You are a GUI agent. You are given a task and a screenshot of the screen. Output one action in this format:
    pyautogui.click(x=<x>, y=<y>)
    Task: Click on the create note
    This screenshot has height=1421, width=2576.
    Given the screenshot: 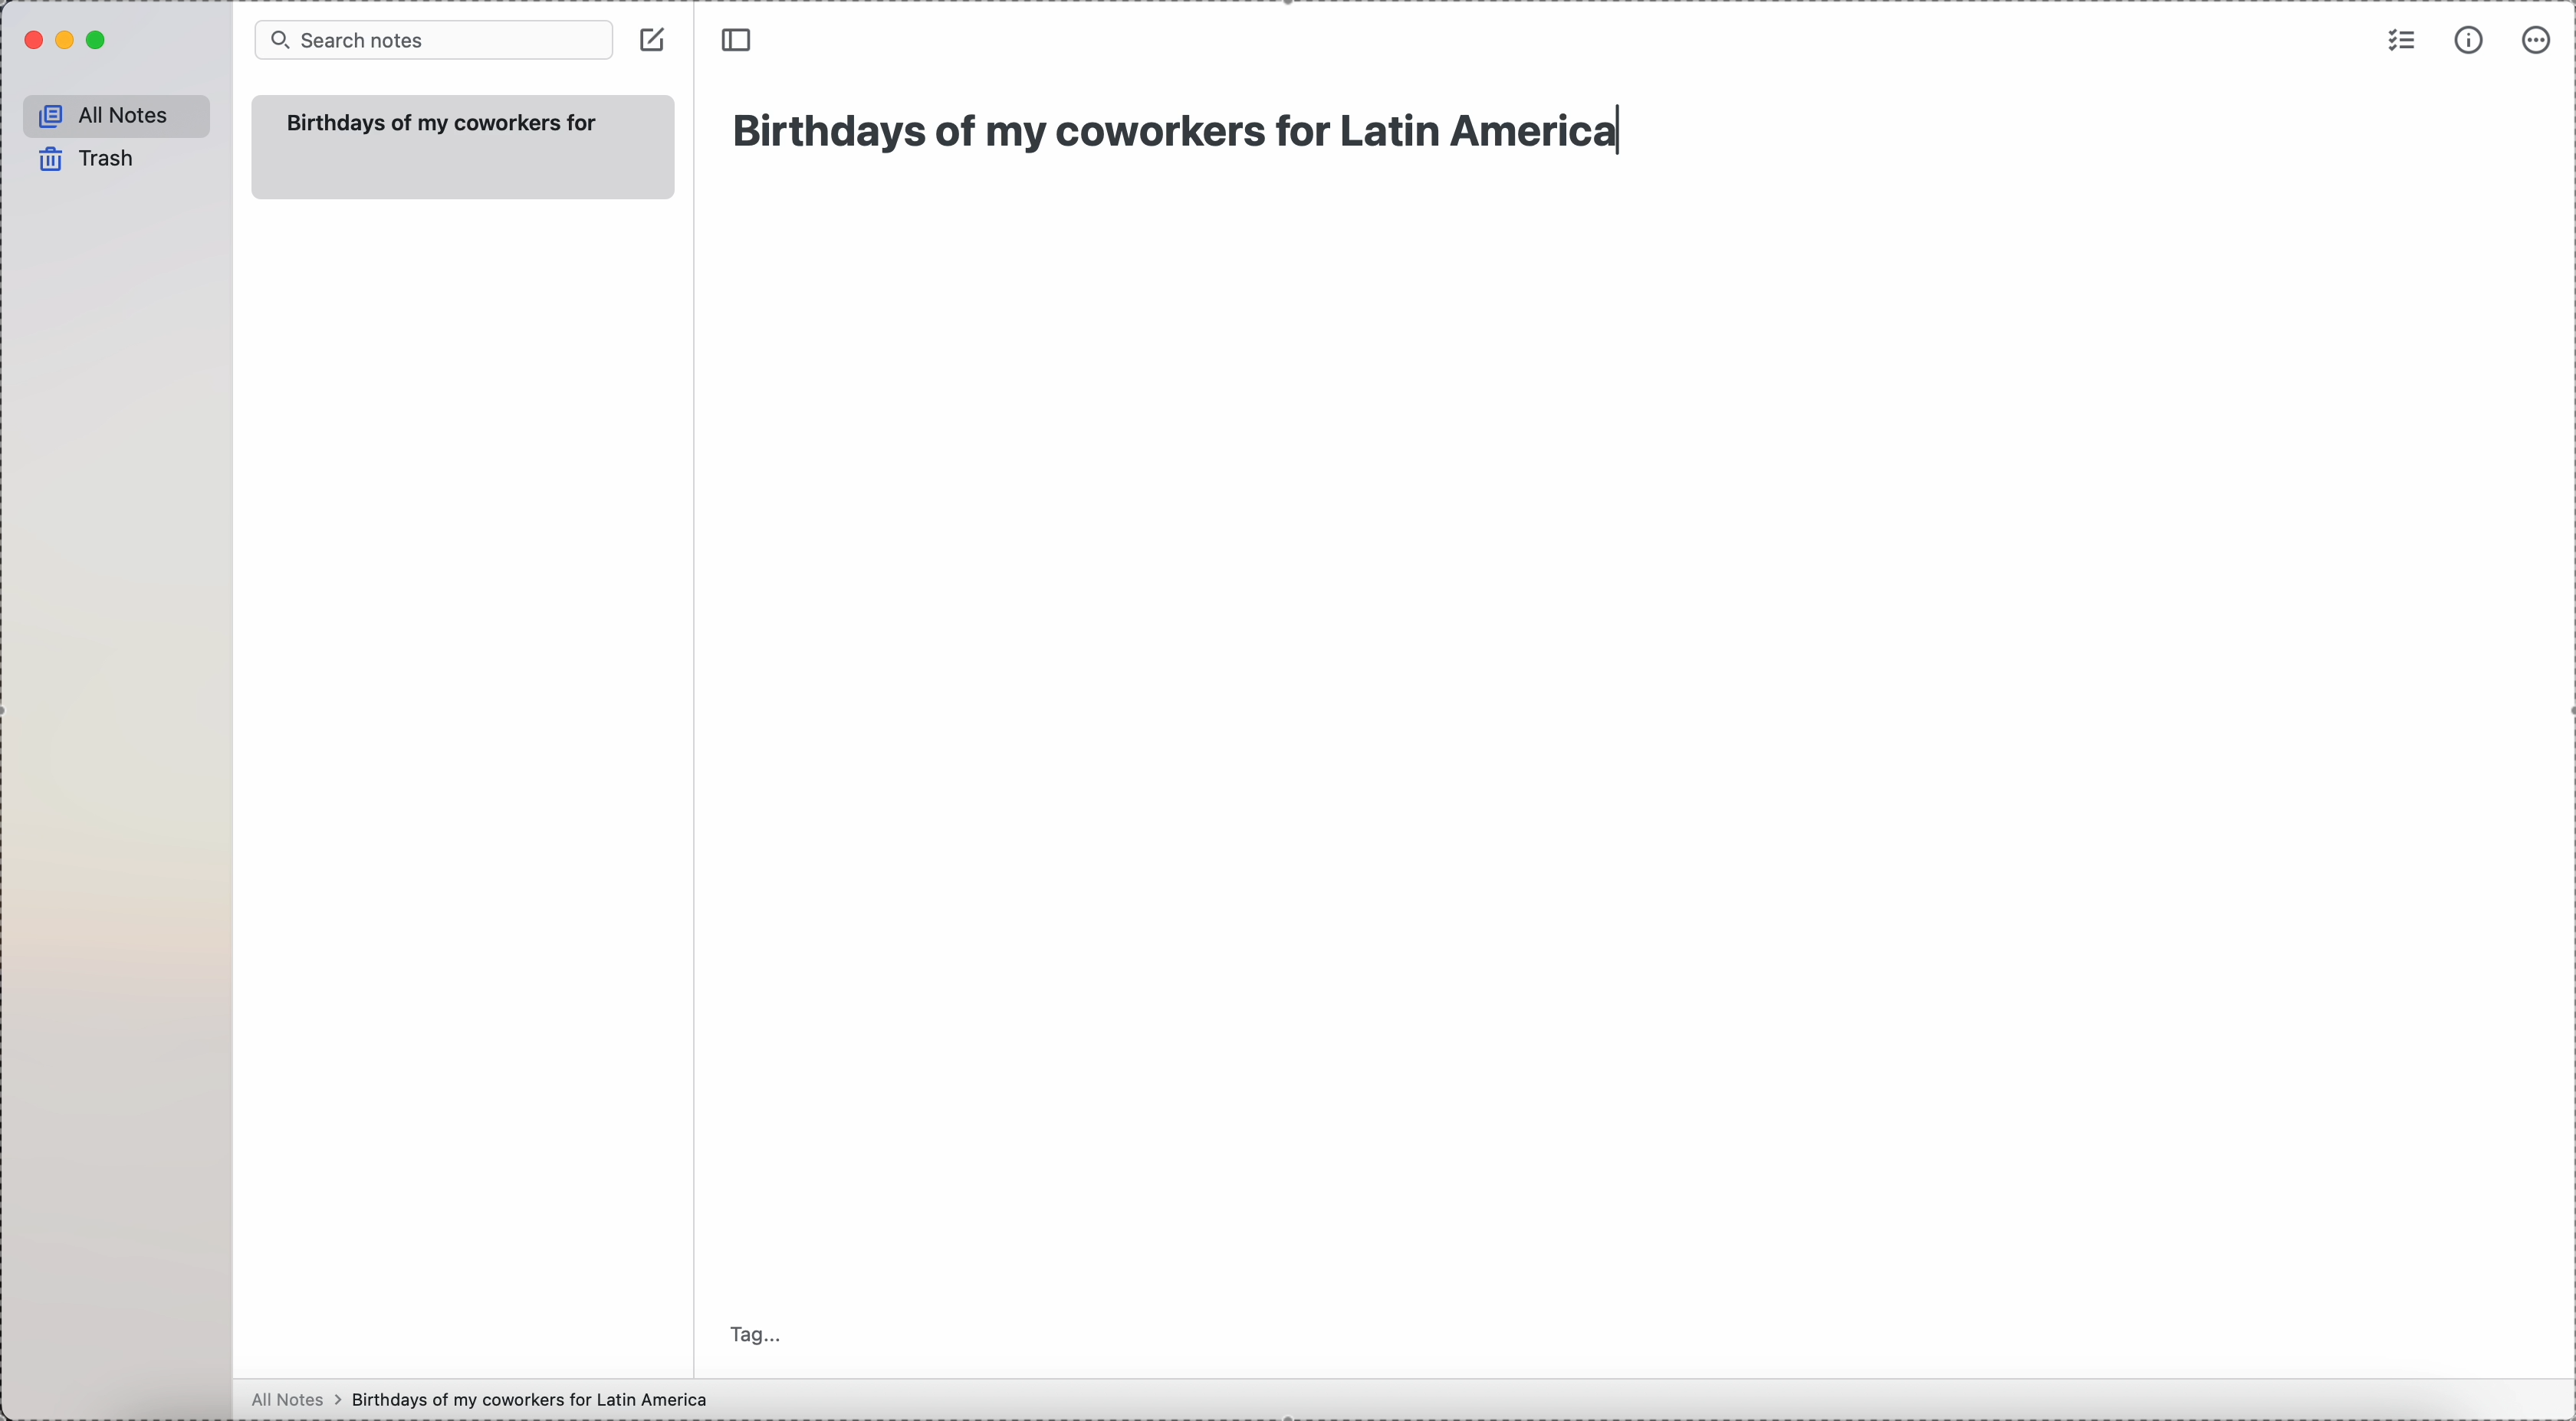 What is the action you would take?
    pyautogui.click(x=652, y=39)
    